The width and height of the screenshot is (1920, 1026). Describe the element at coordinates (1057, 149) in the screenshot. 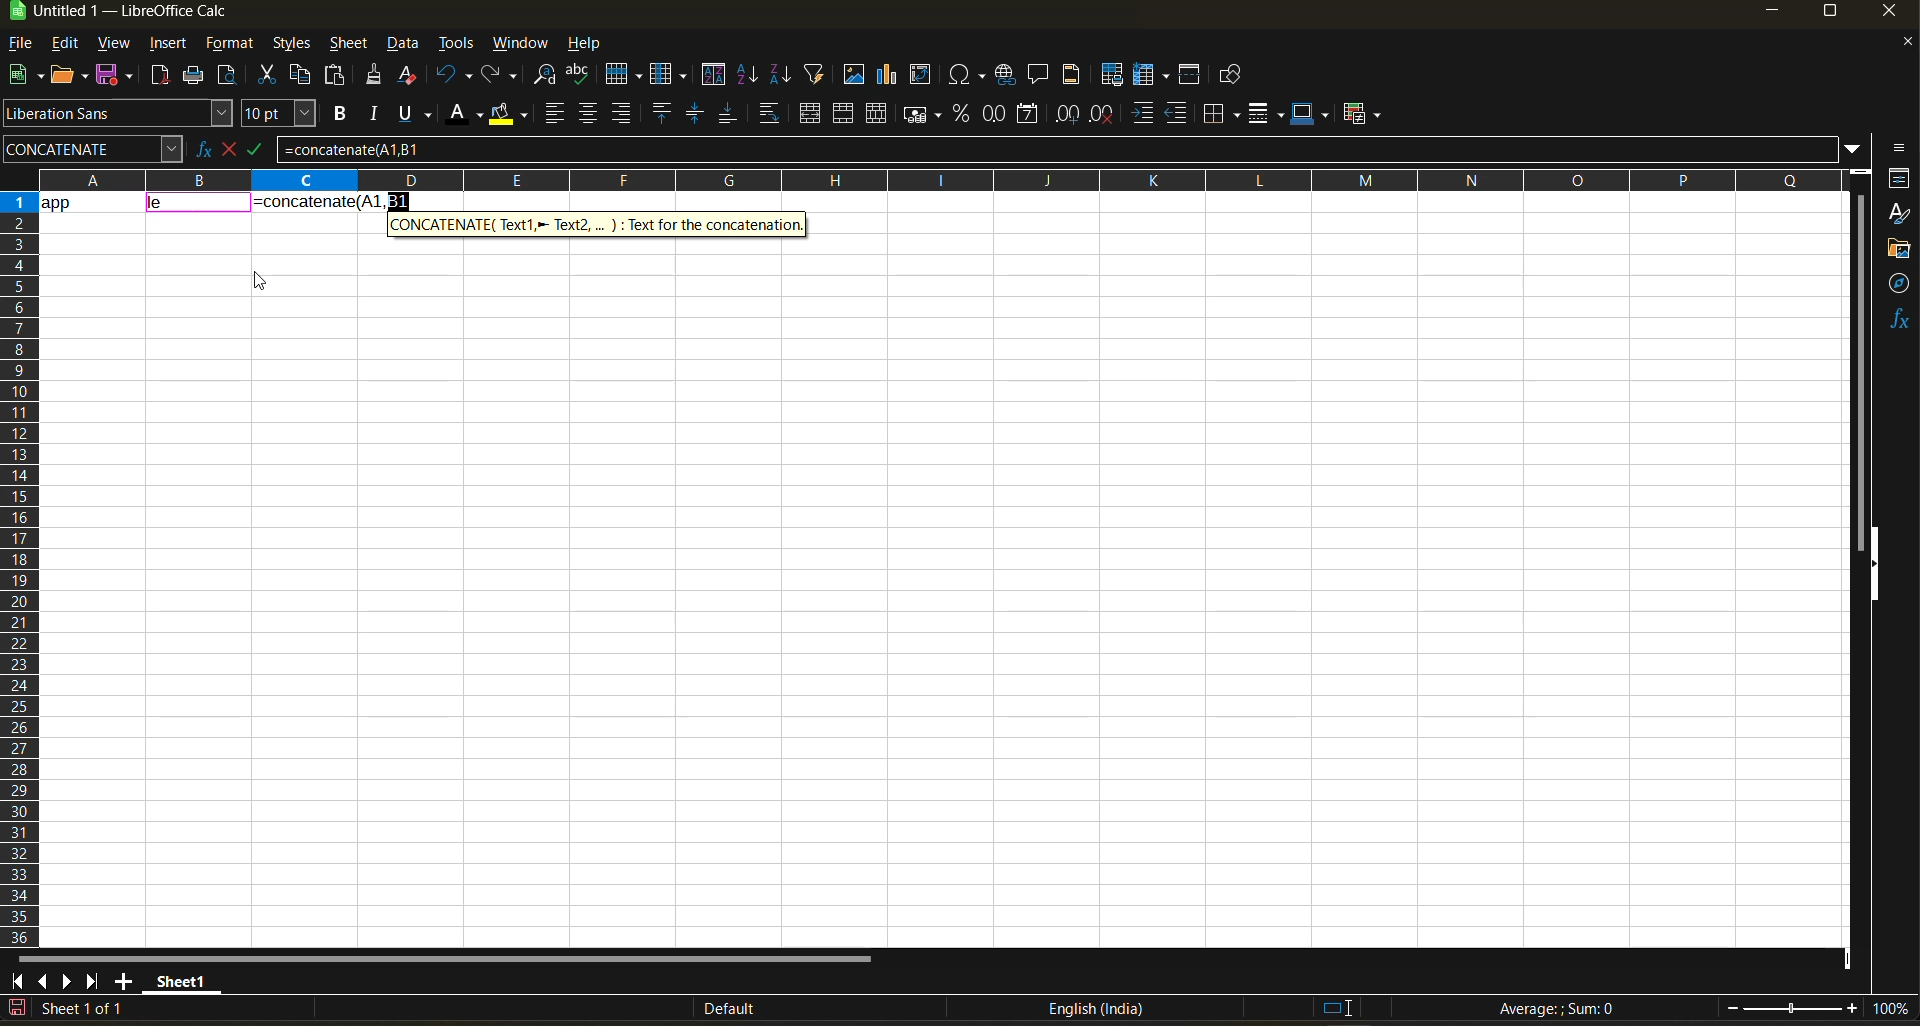

I see `=concatenate(A1, B1` at that location.